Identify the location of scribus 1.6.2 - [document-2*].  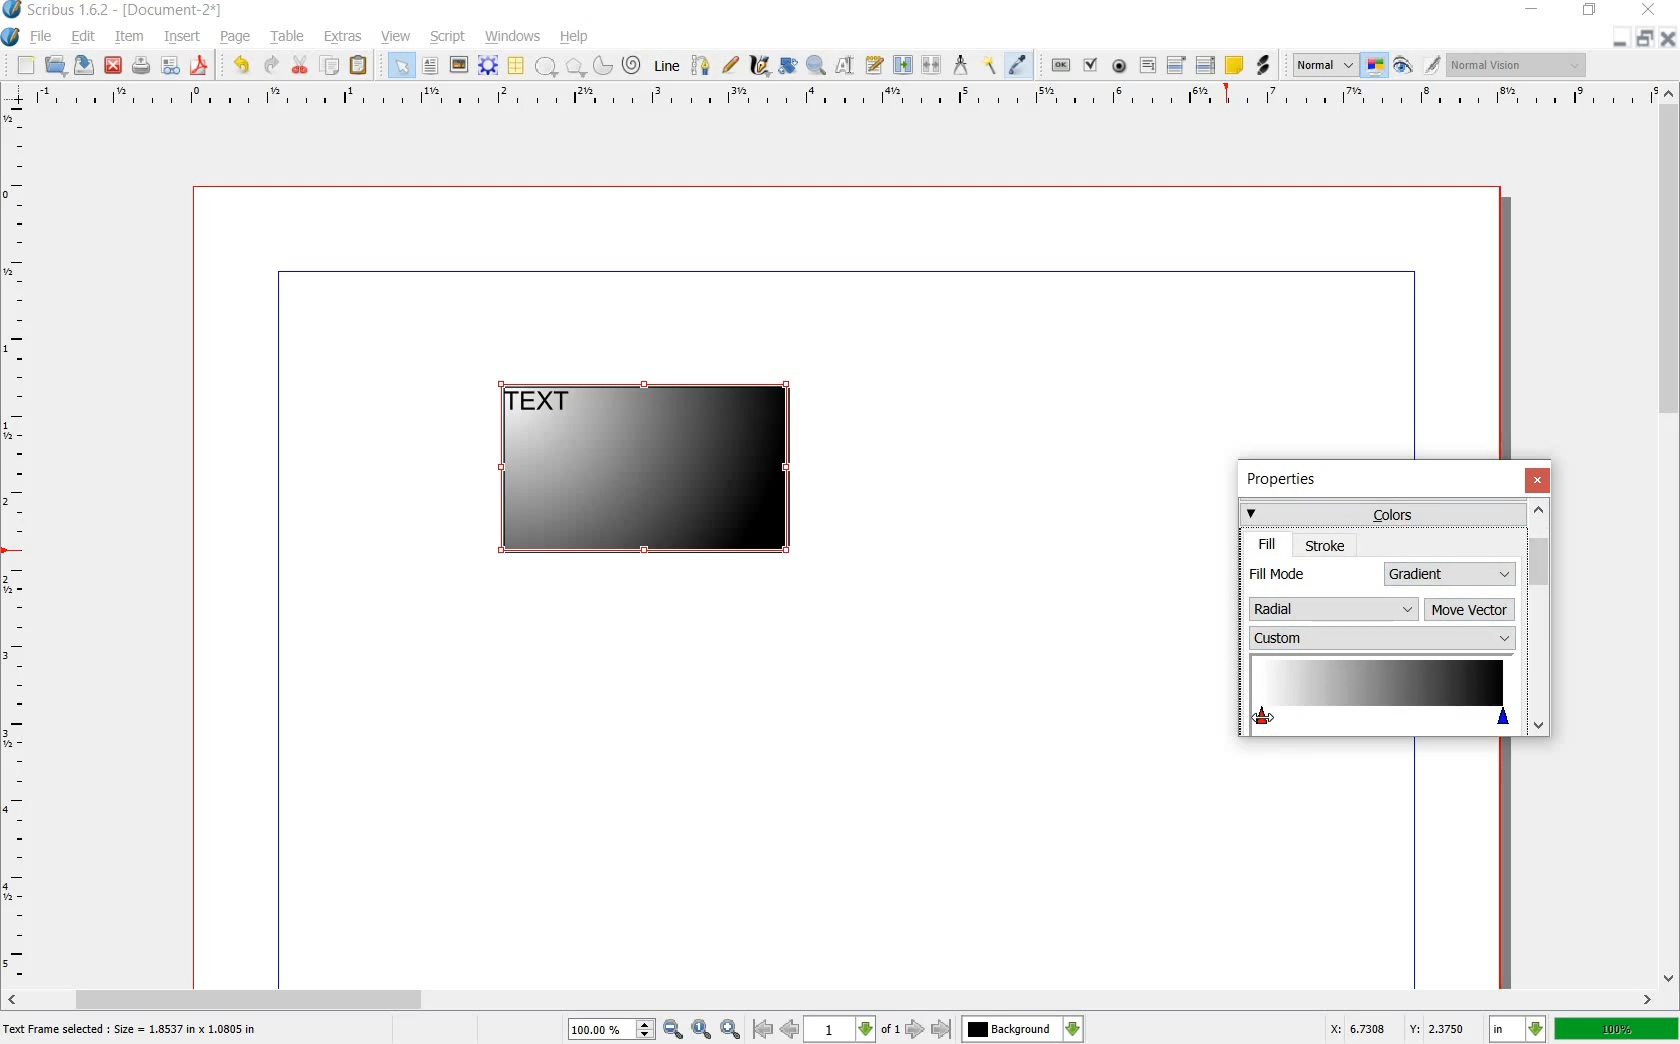
(132, 11).